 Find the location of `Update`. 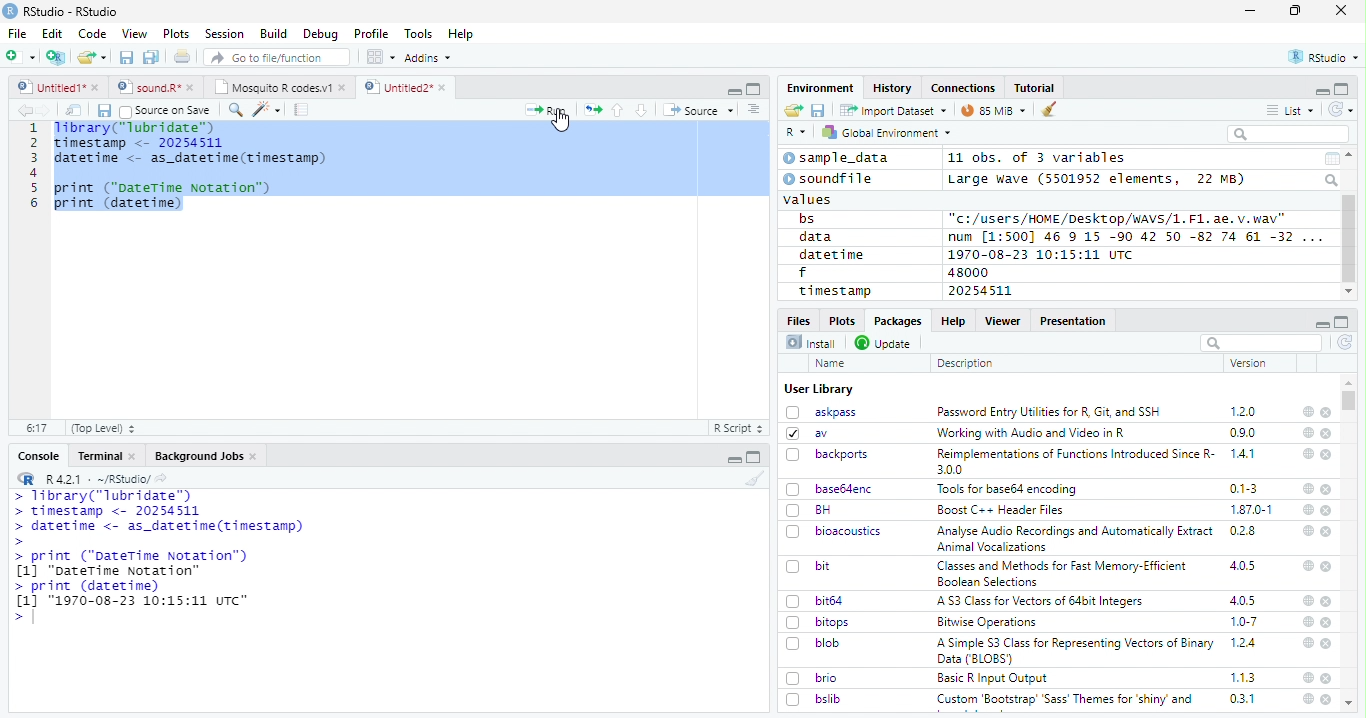

Update is located at coordinates (885, 343).